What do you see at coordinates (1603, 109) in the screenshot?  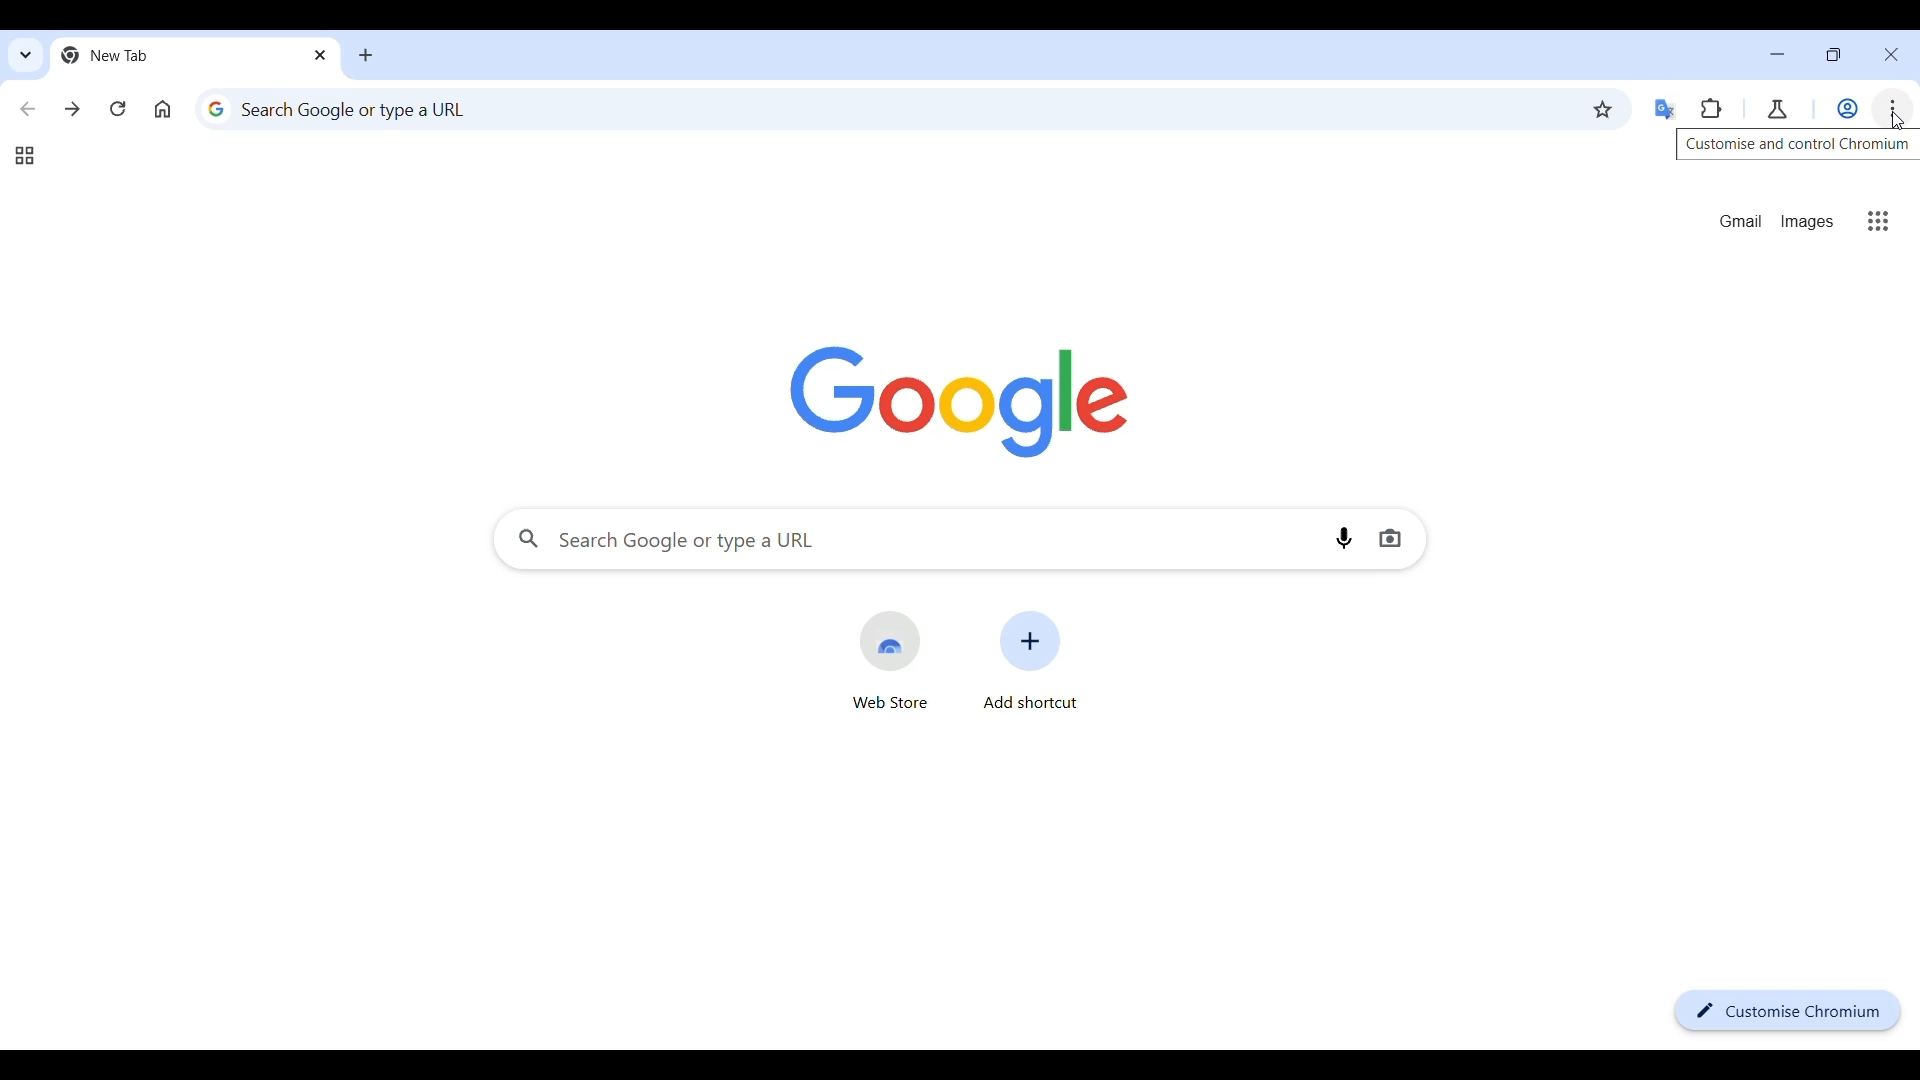 I see `Bookmark this tab` at bounding box center [1603, 109].